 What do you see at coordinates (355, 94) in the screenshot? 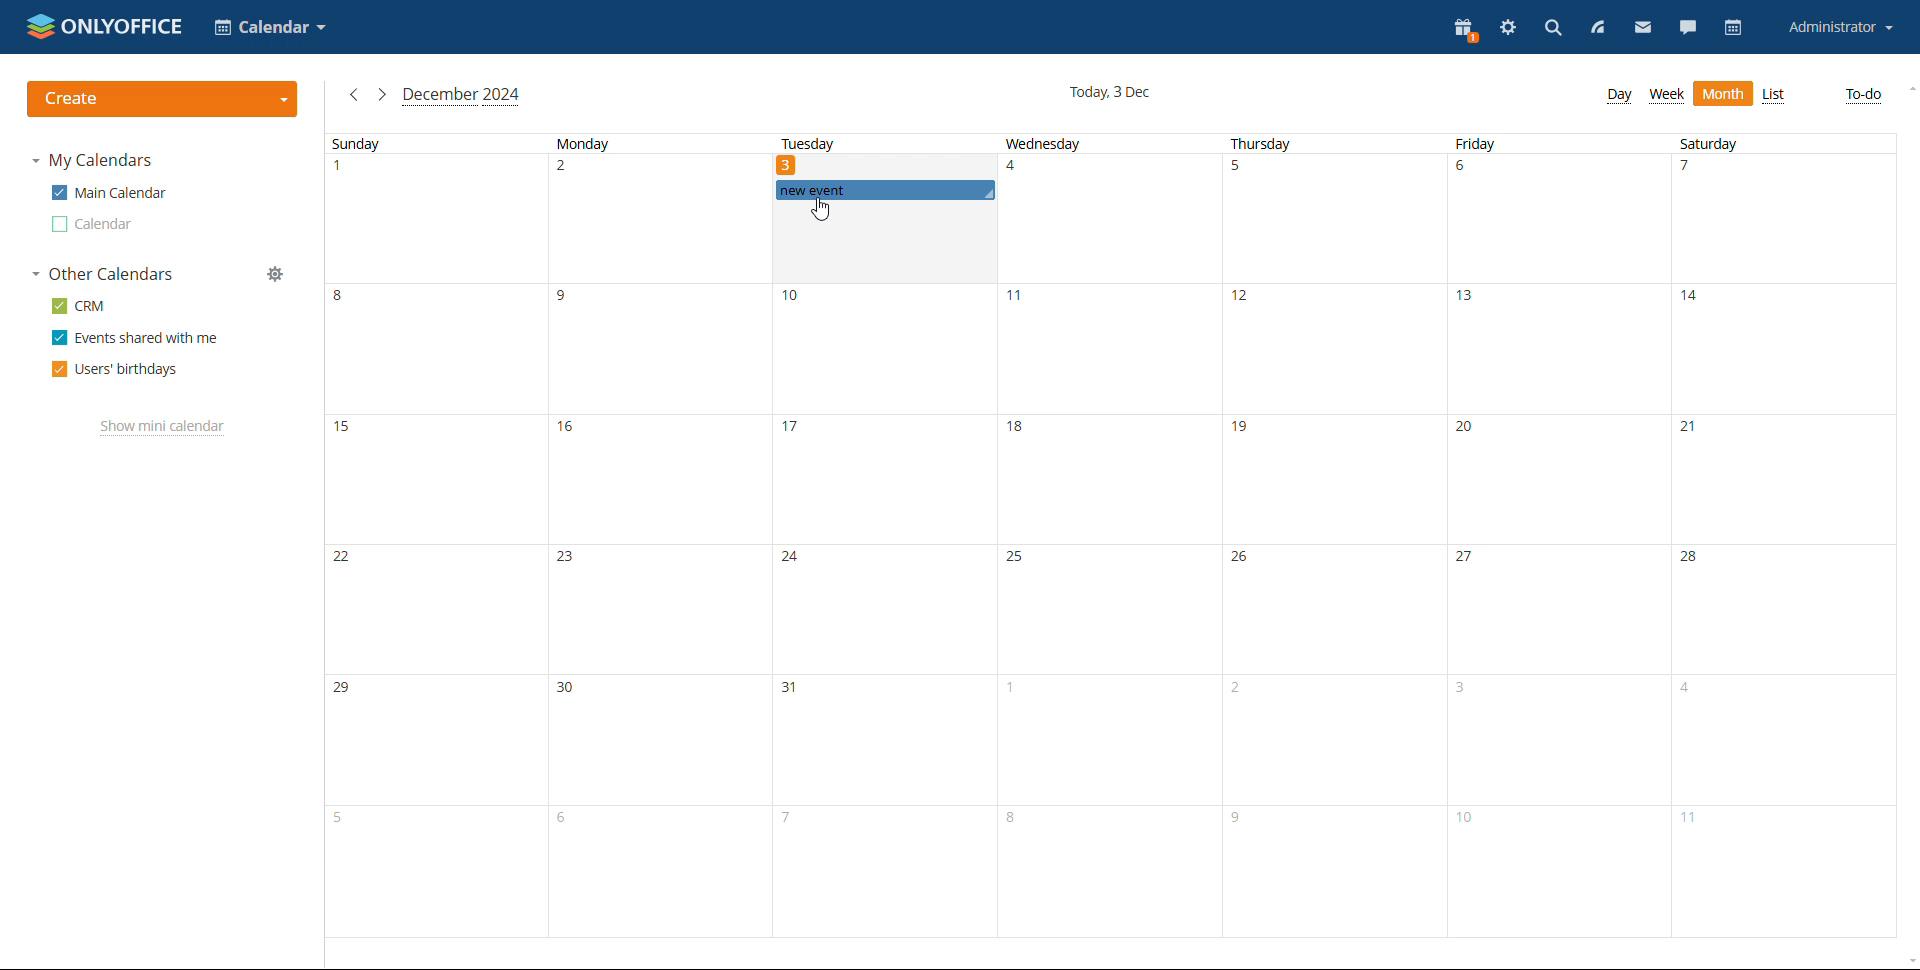
I see `previous month` at bounding box center [355, 94].